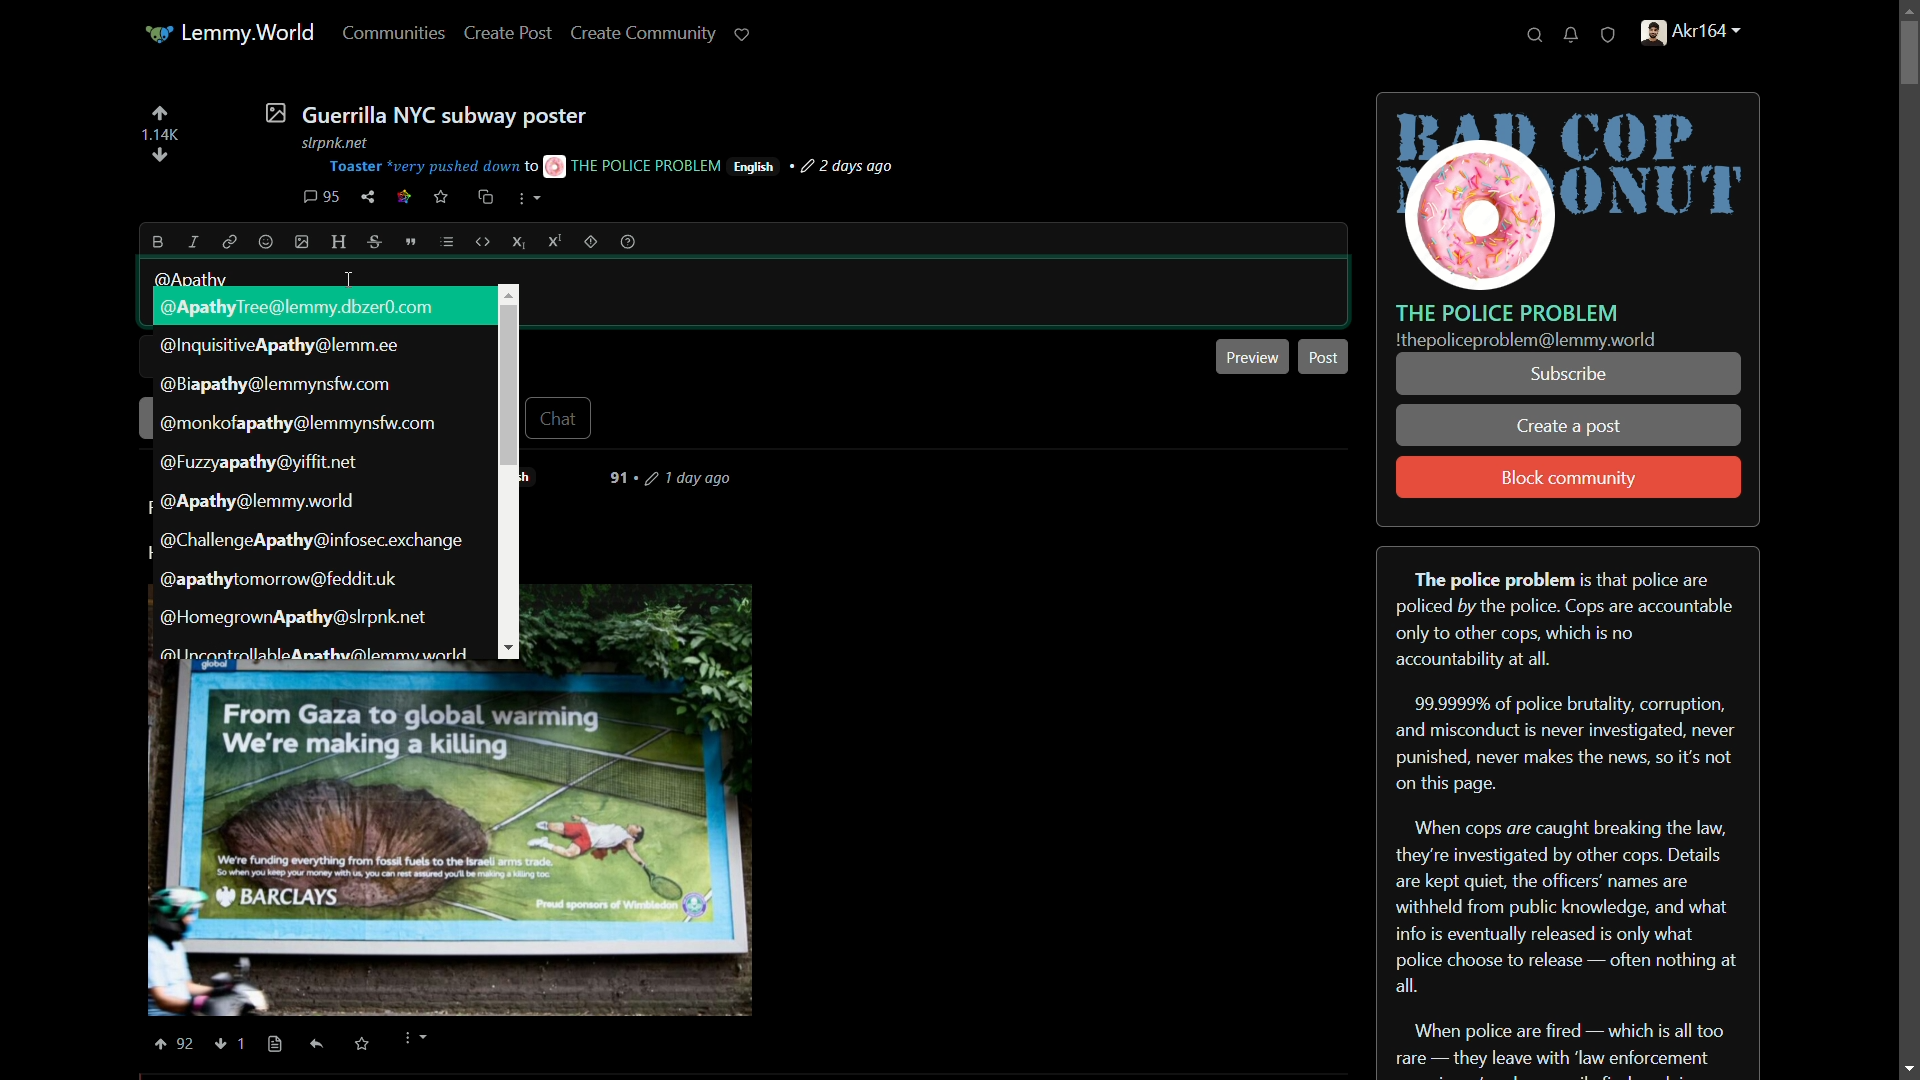 The image size is (1920, 1080). I want to click on upvote, so click(159, 113).